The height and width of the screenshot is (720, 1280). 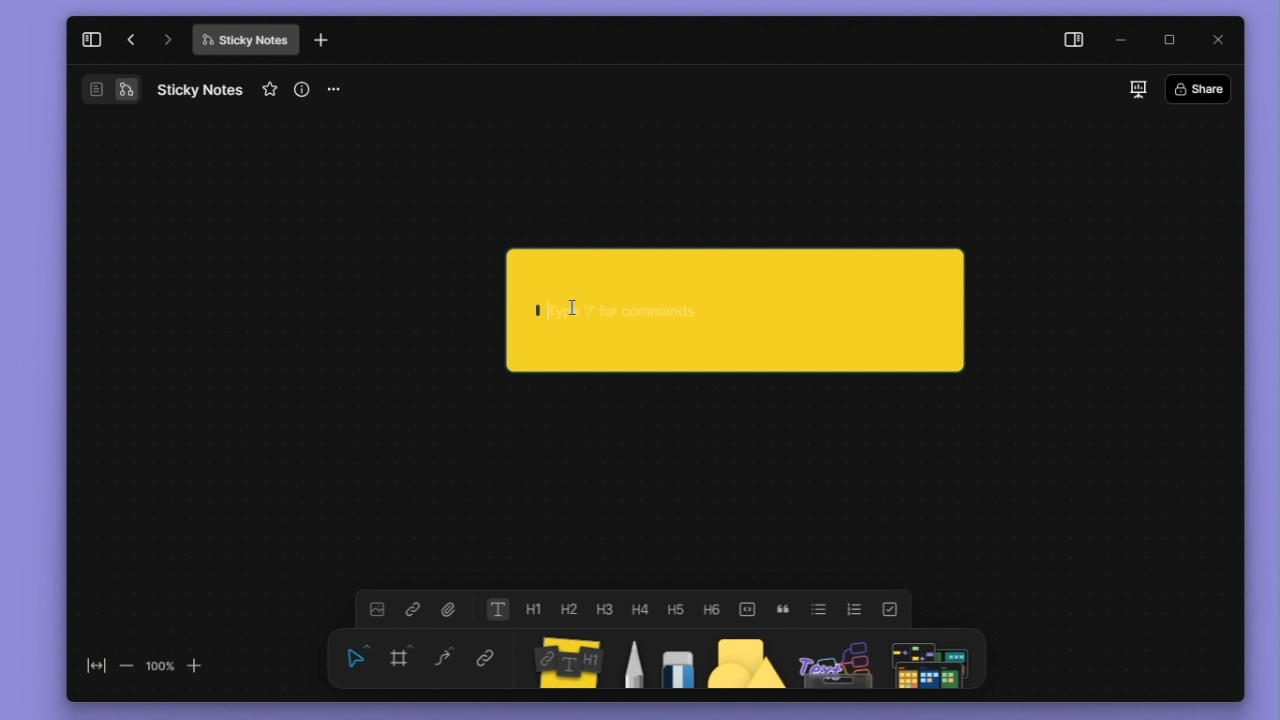 What do you see at coordinates (537, 608) in the screenshot?
I see `heading` at bounding box center [537, 608].